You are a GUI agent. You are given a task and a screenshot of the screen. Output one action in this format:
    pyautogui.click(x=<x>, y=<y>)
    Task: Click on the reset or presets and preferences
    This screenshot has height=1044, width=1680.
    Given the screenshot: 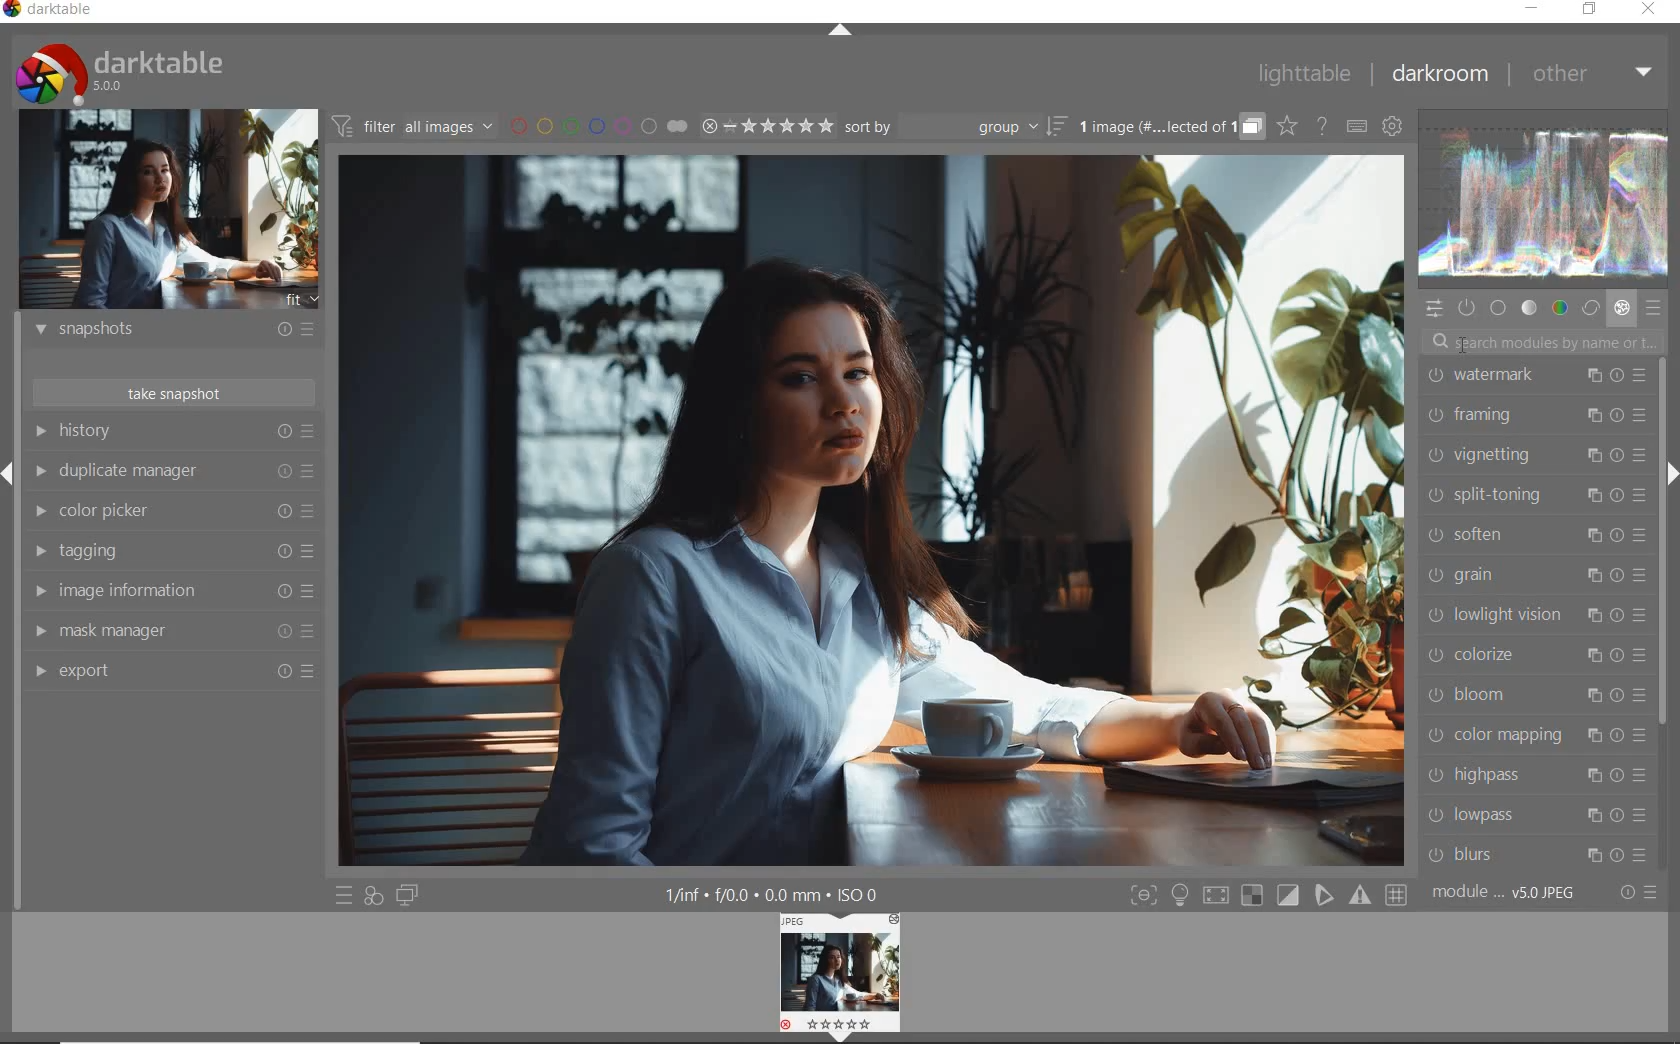 What is the action you would take?
    pyautogui.click(x=1636, y=892)
    